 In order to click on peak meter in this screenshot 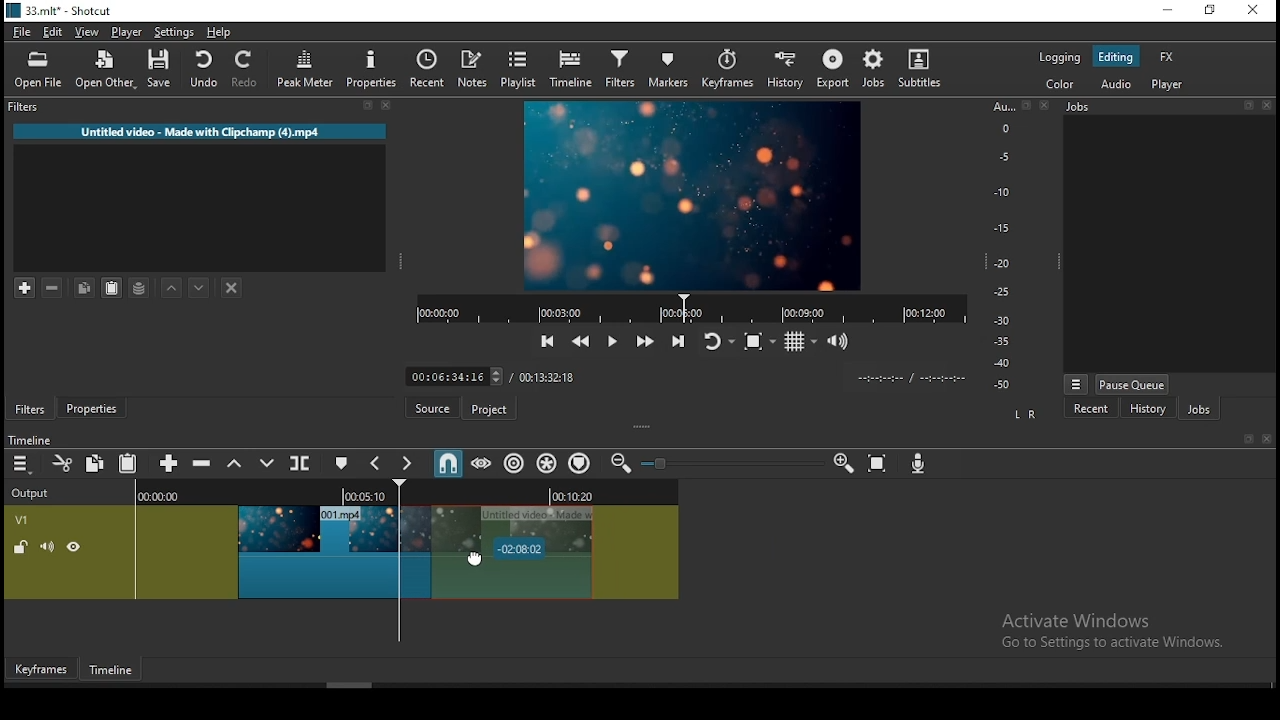, I will do `click(307, 68)`.